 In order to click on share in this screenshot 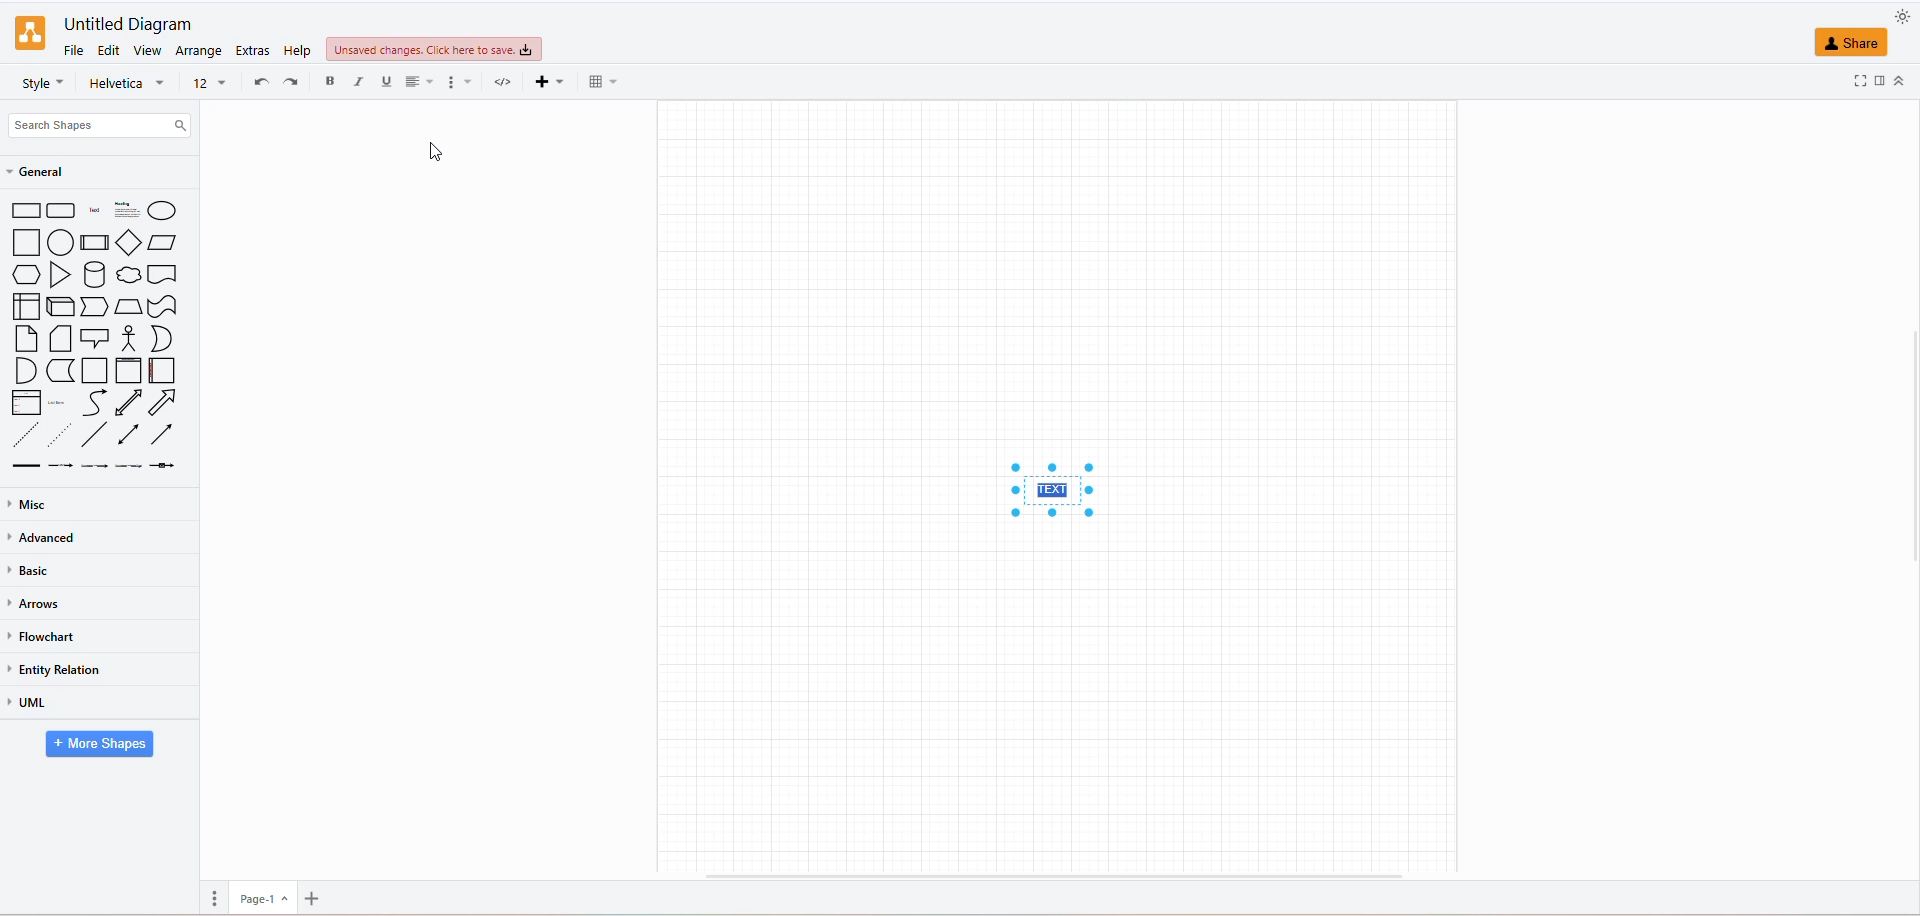, I will do `click(1851, 42)`.